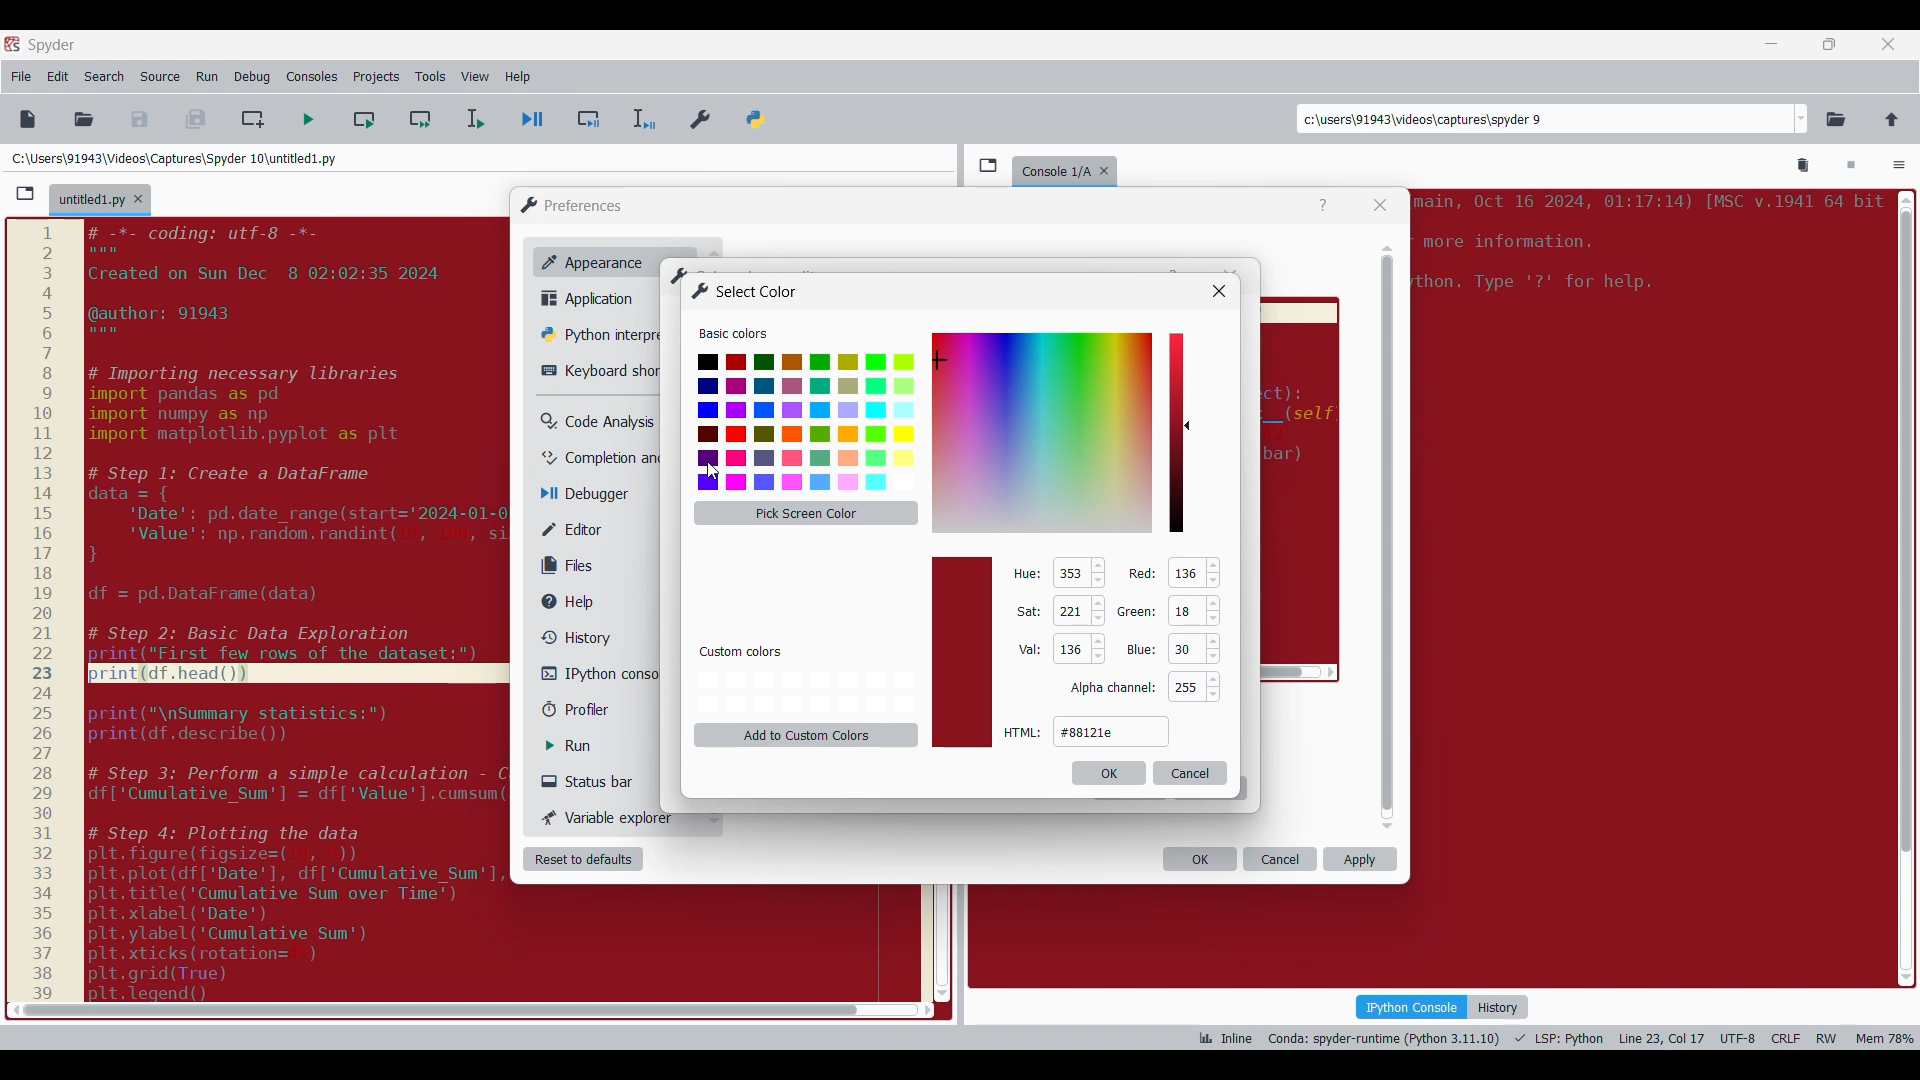 Image resolution: width=1920 pixels, height=1080 pixels. What do you see at coordinates (599, 673) in the screenshot?
I see `IPython console` at bounding box center [599, 673].